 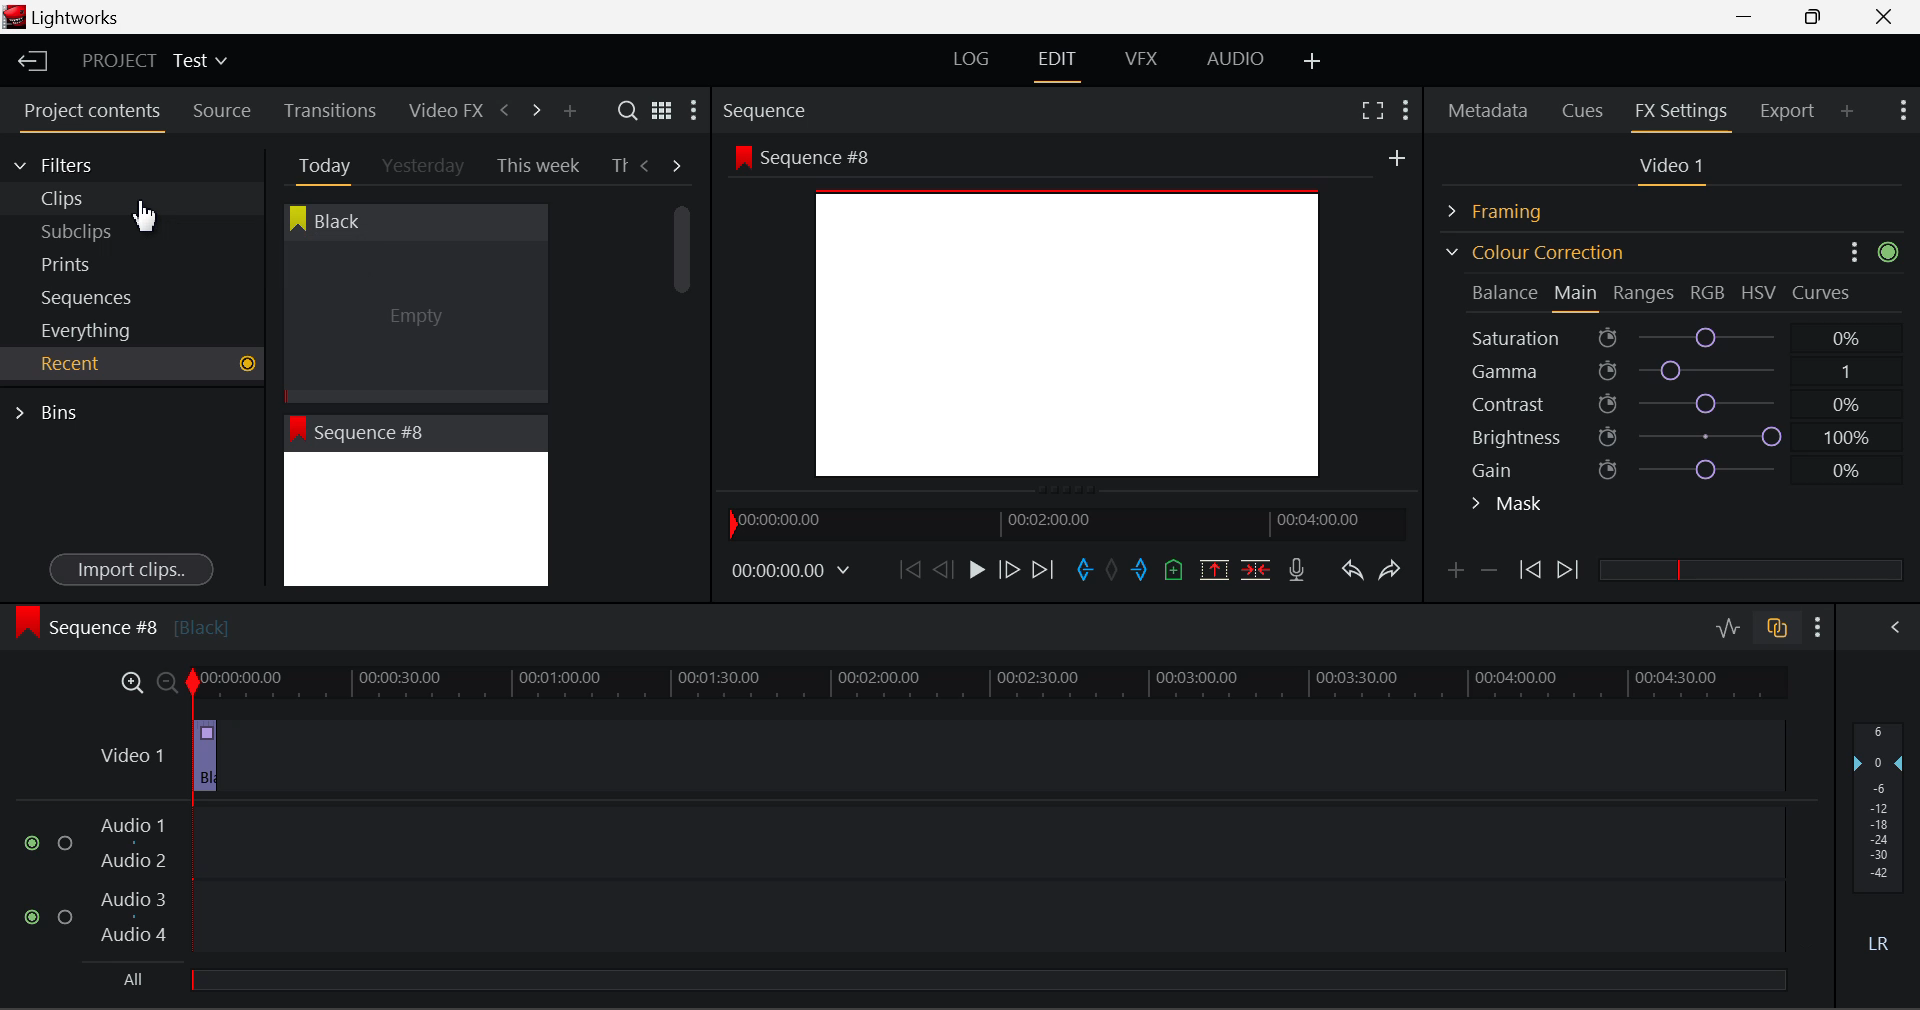 What do you see at coordinates (1751, 17) in the screenshot?
I see `Restore Down` at bounding box center [1751, 17].